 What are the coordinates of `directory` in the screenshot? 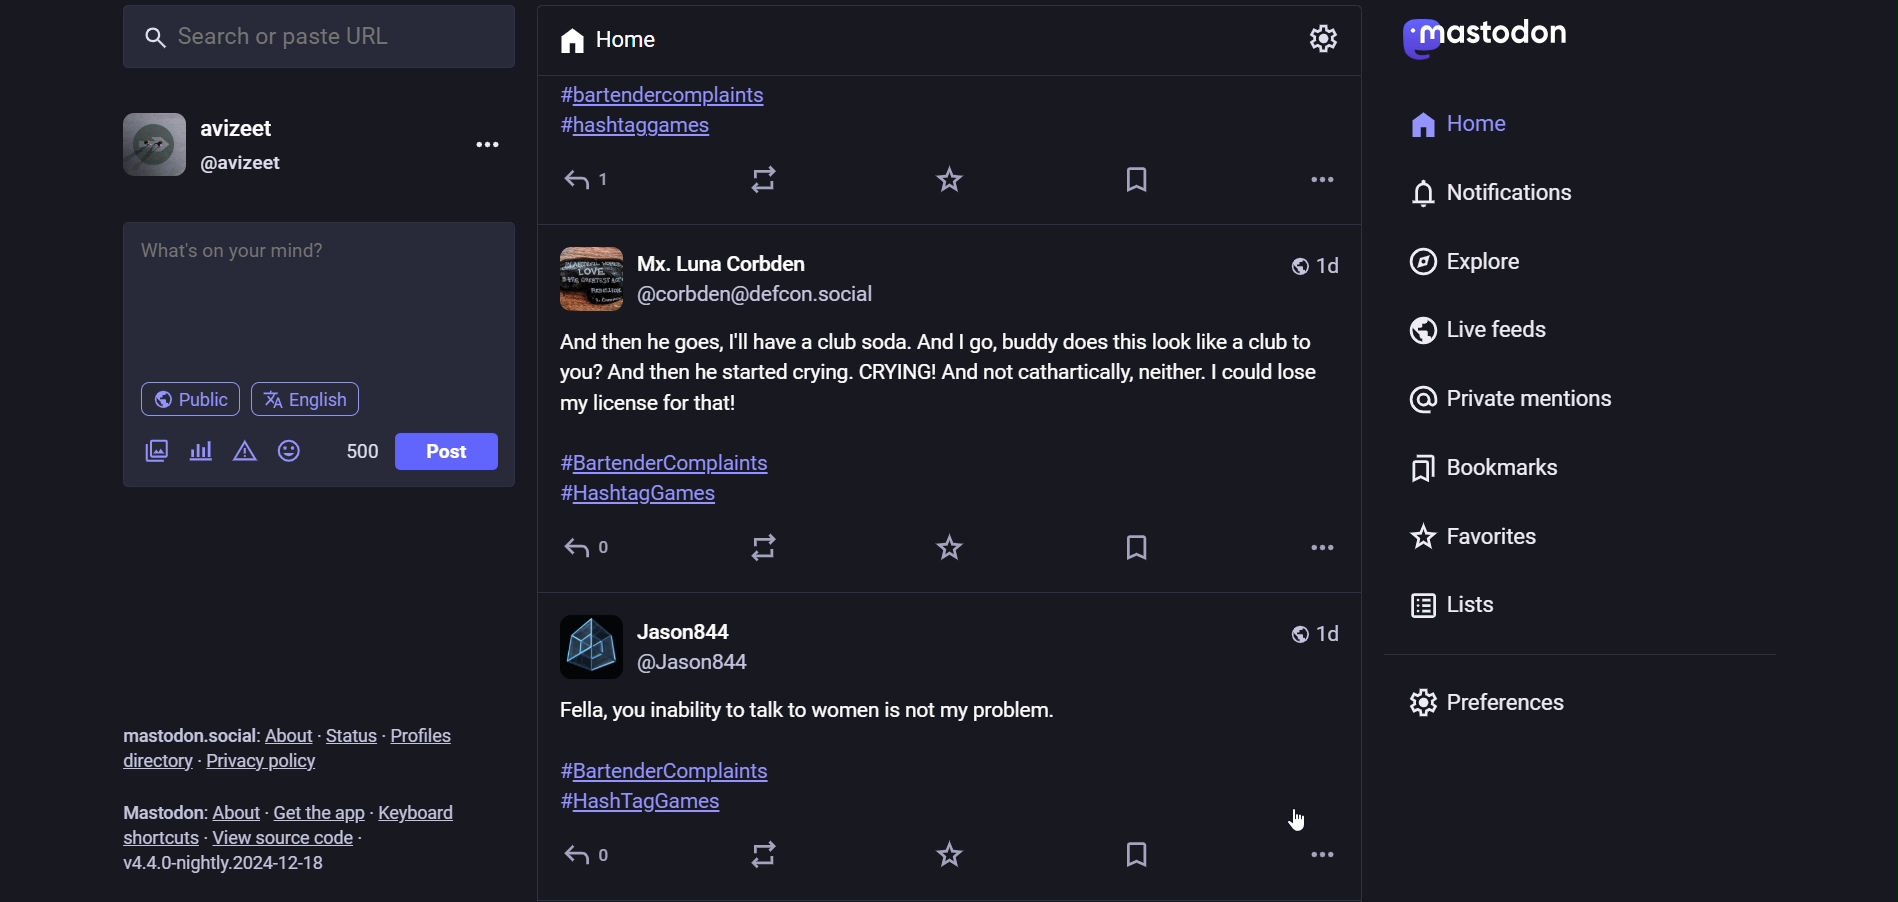 It's located at (152, 764).